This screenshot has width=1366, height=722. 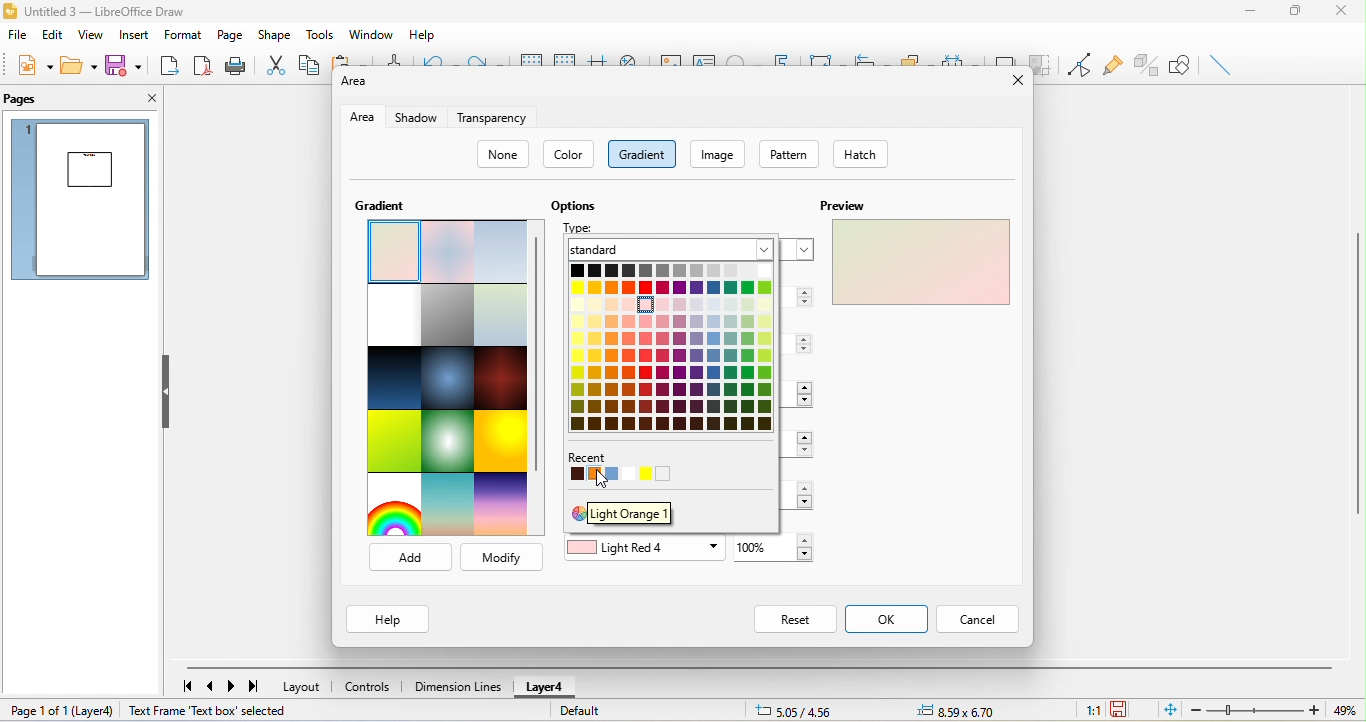 I want to click on hide, so click(x=171, y=390).